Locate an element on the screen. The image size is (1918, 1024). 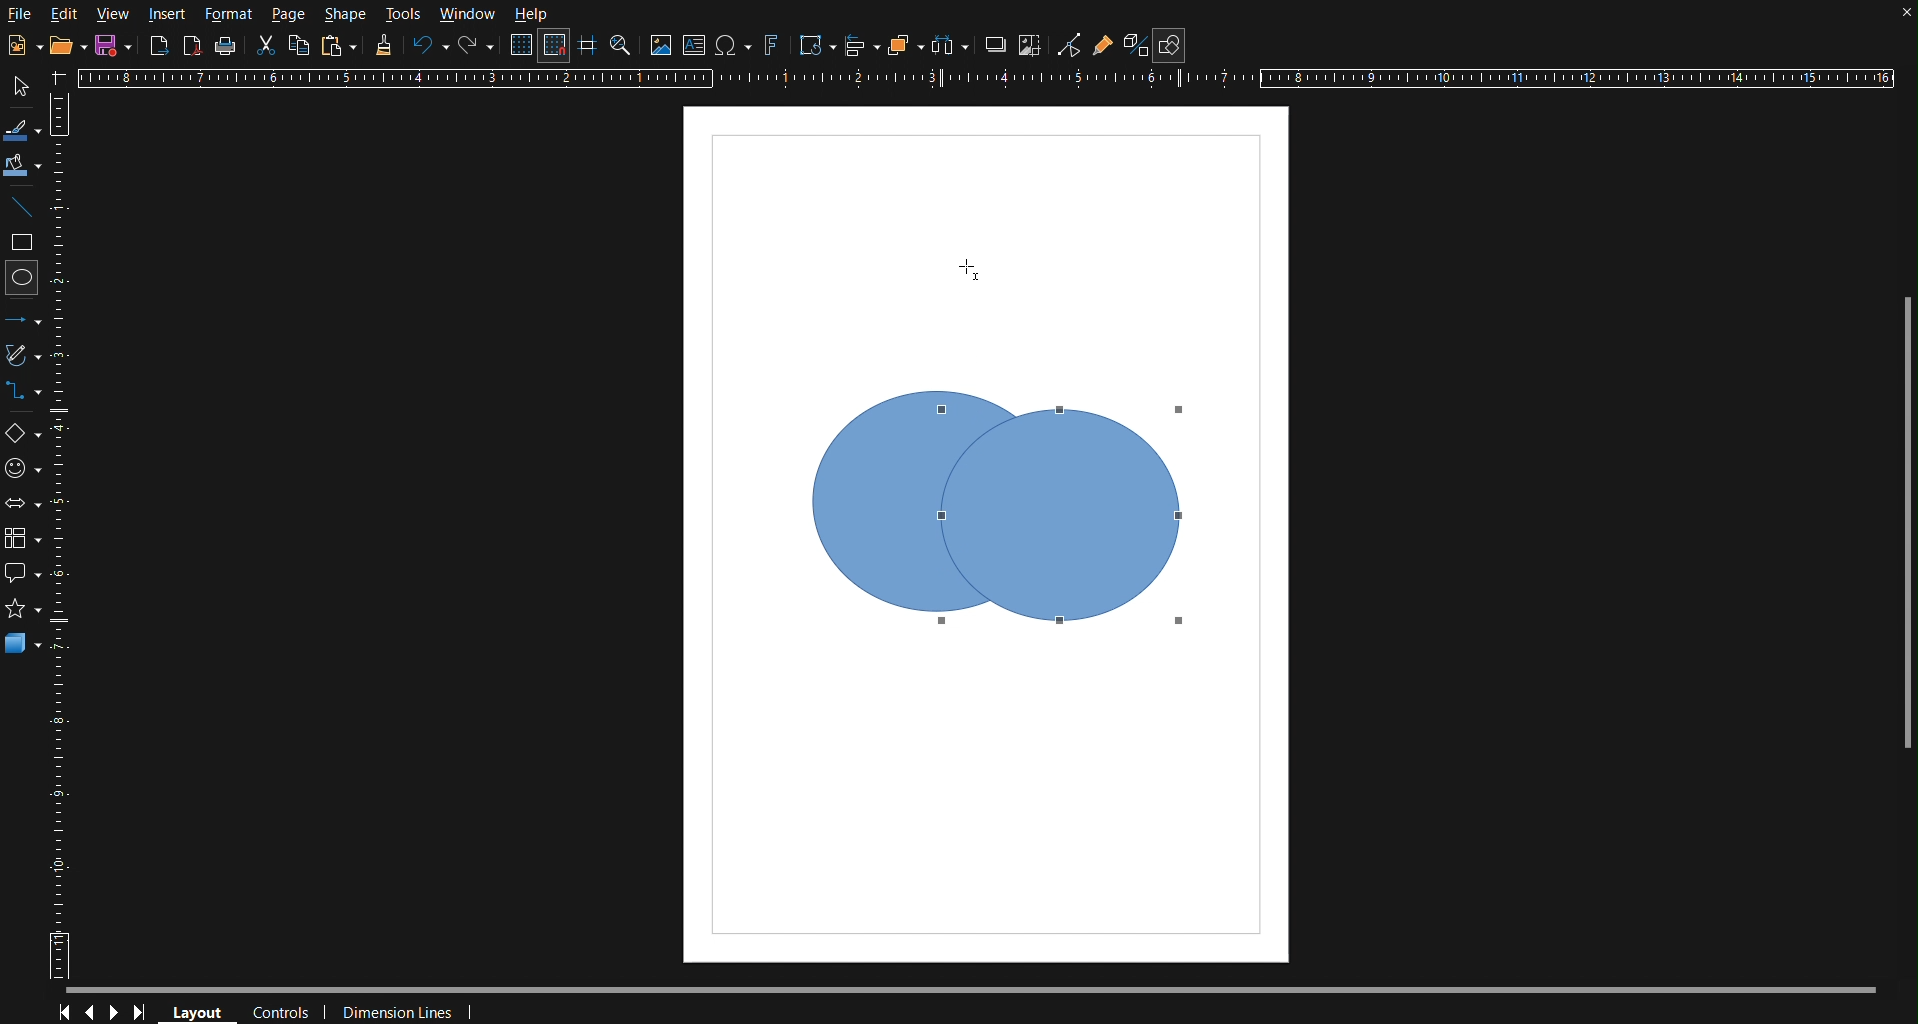
Insert Special Character is located at coordinates (734, 46).